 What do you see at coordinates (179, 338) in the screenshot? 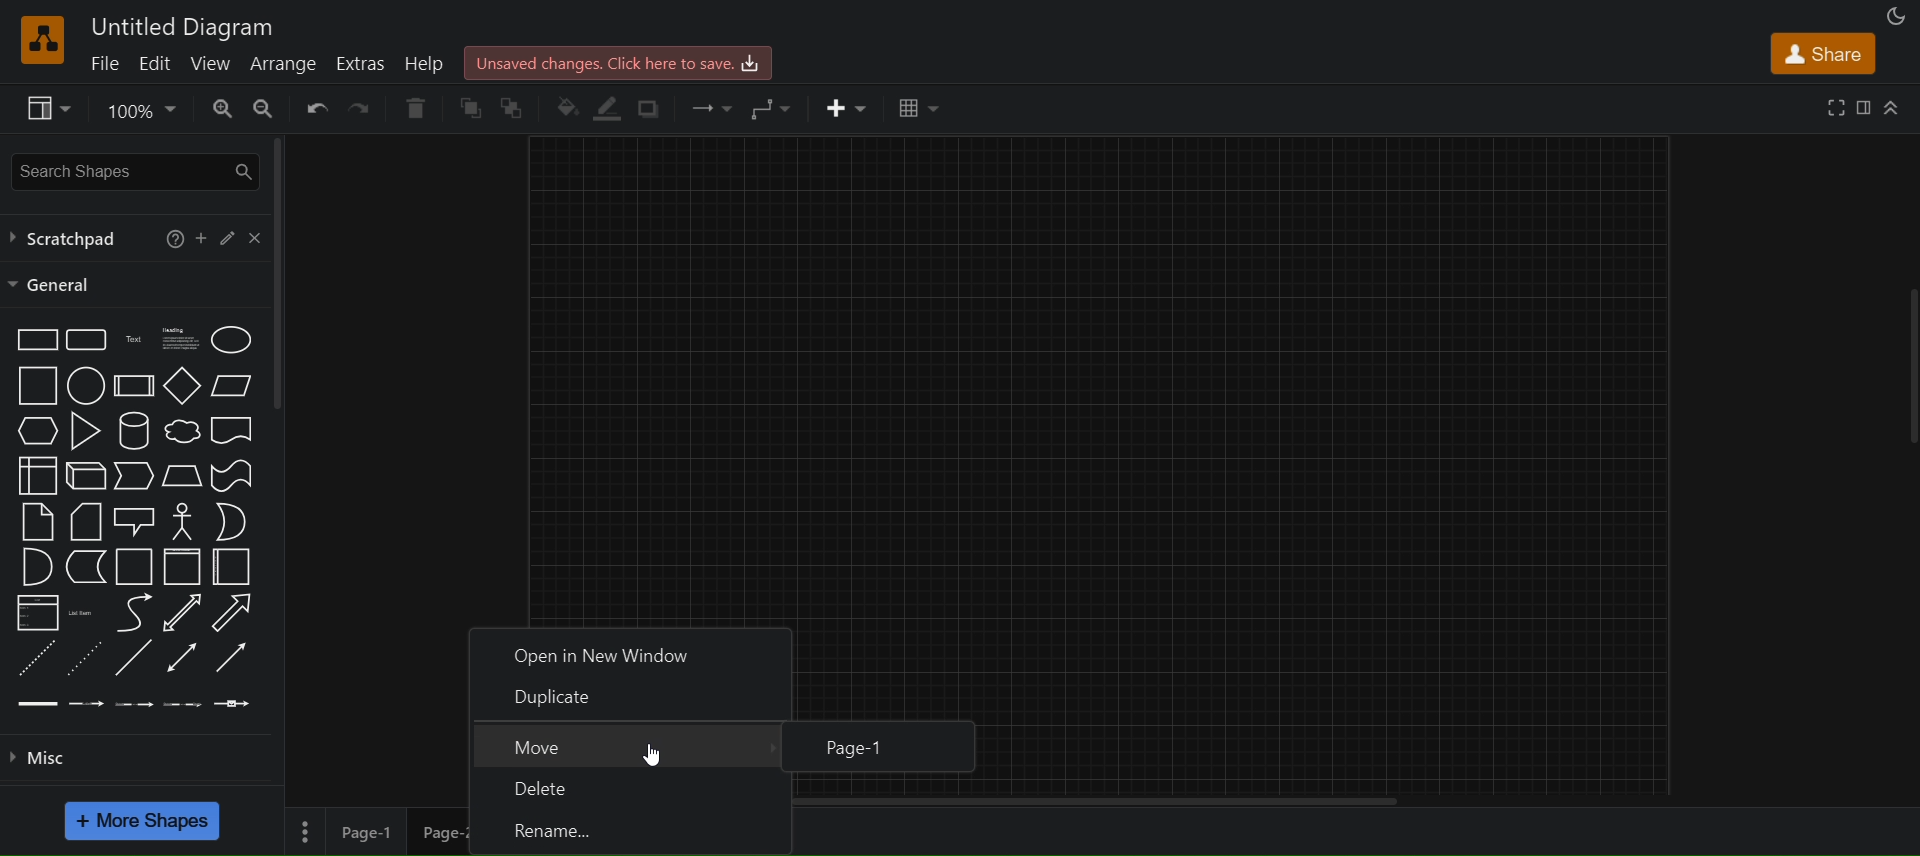
I see `heading` at bounding box center [179, 338].